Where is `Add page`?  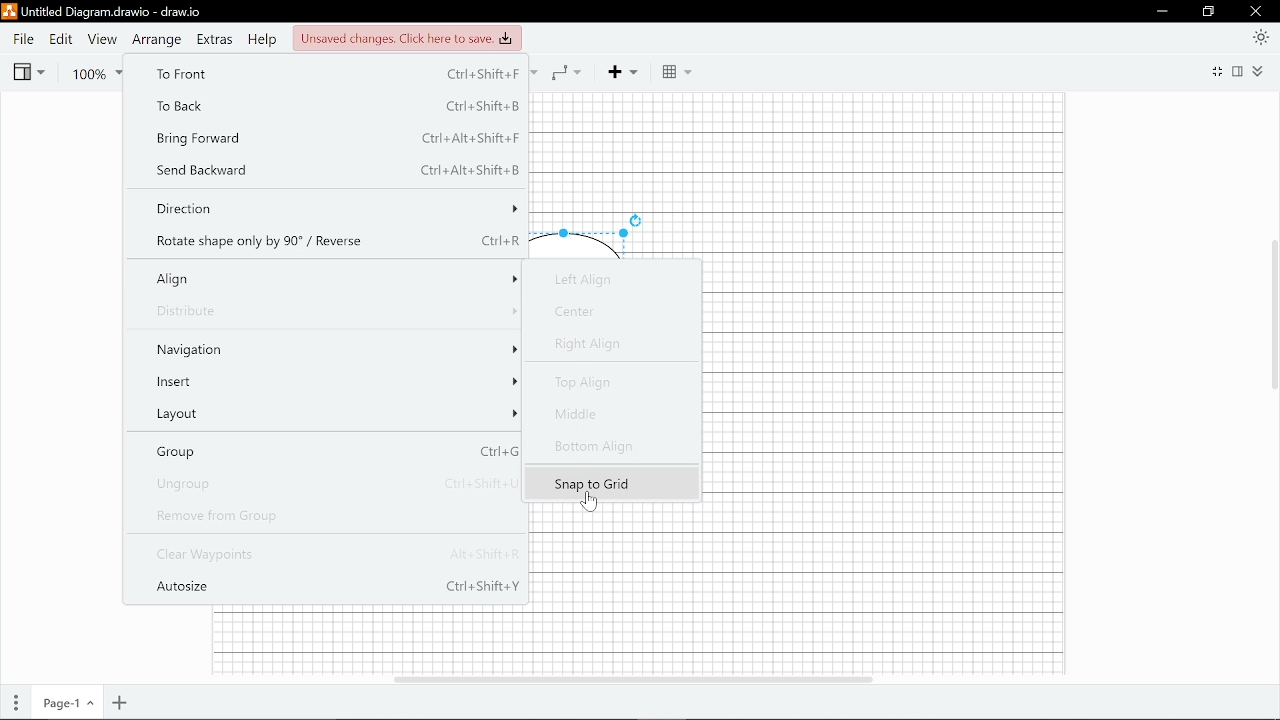
Add page is located at coordinates (117, 704).